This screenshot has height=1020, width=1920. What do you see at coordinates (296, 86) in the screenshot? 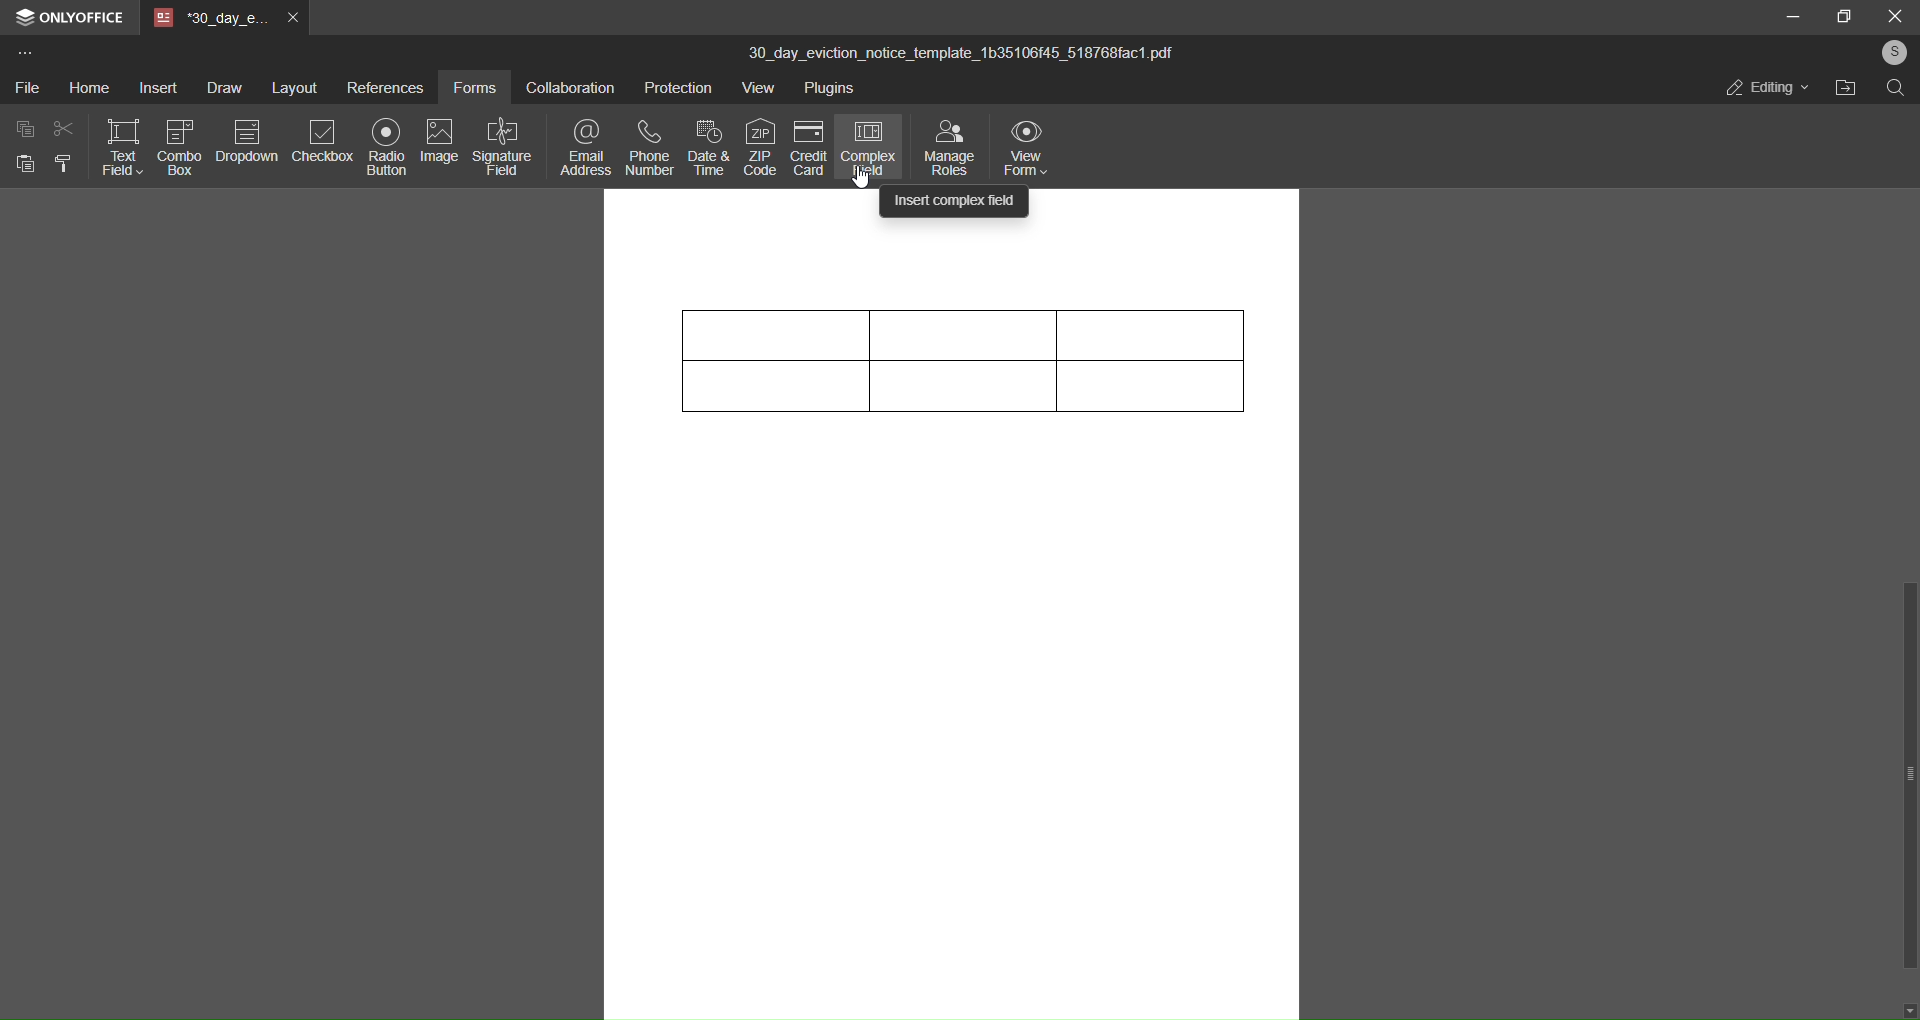
I see `layout` at bounding box center [296, 86].